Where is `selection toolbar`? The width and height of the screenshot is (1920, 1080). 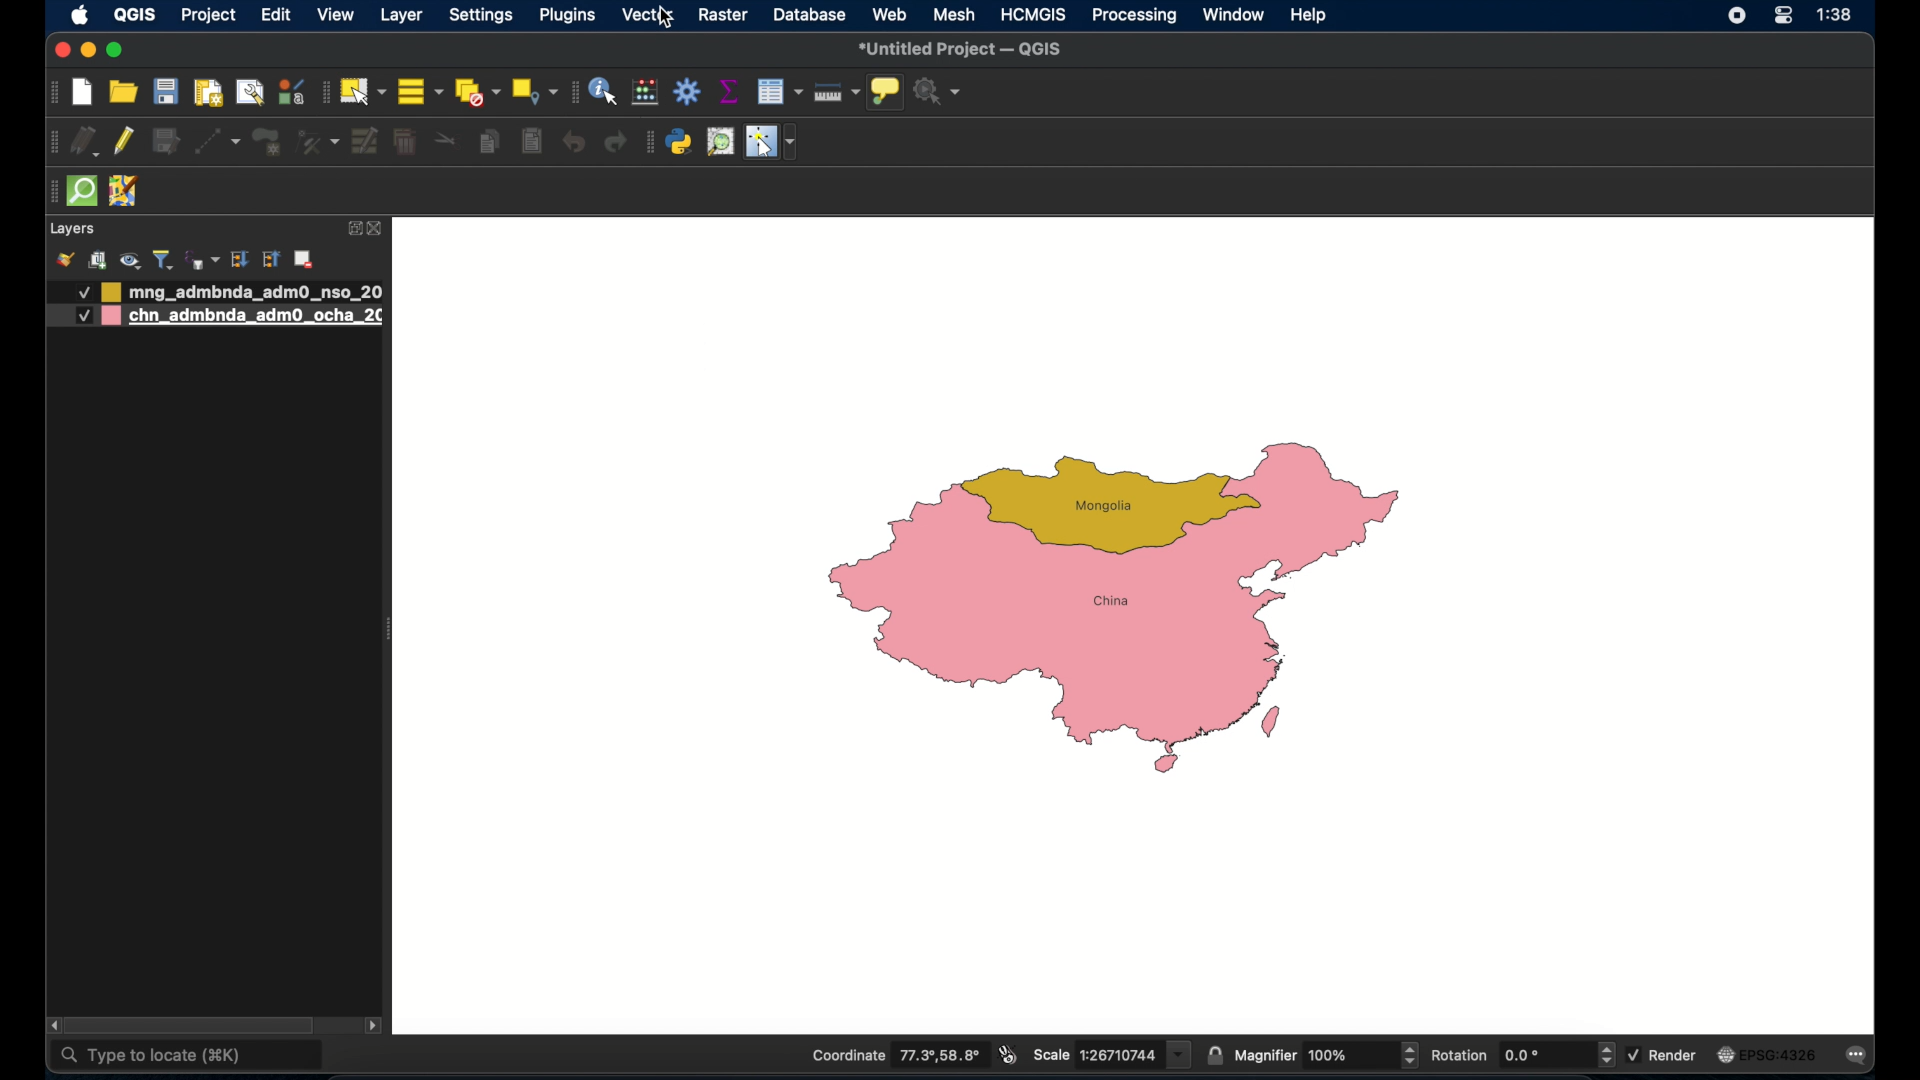
selection toolbar is located at coordinates (321, 92).